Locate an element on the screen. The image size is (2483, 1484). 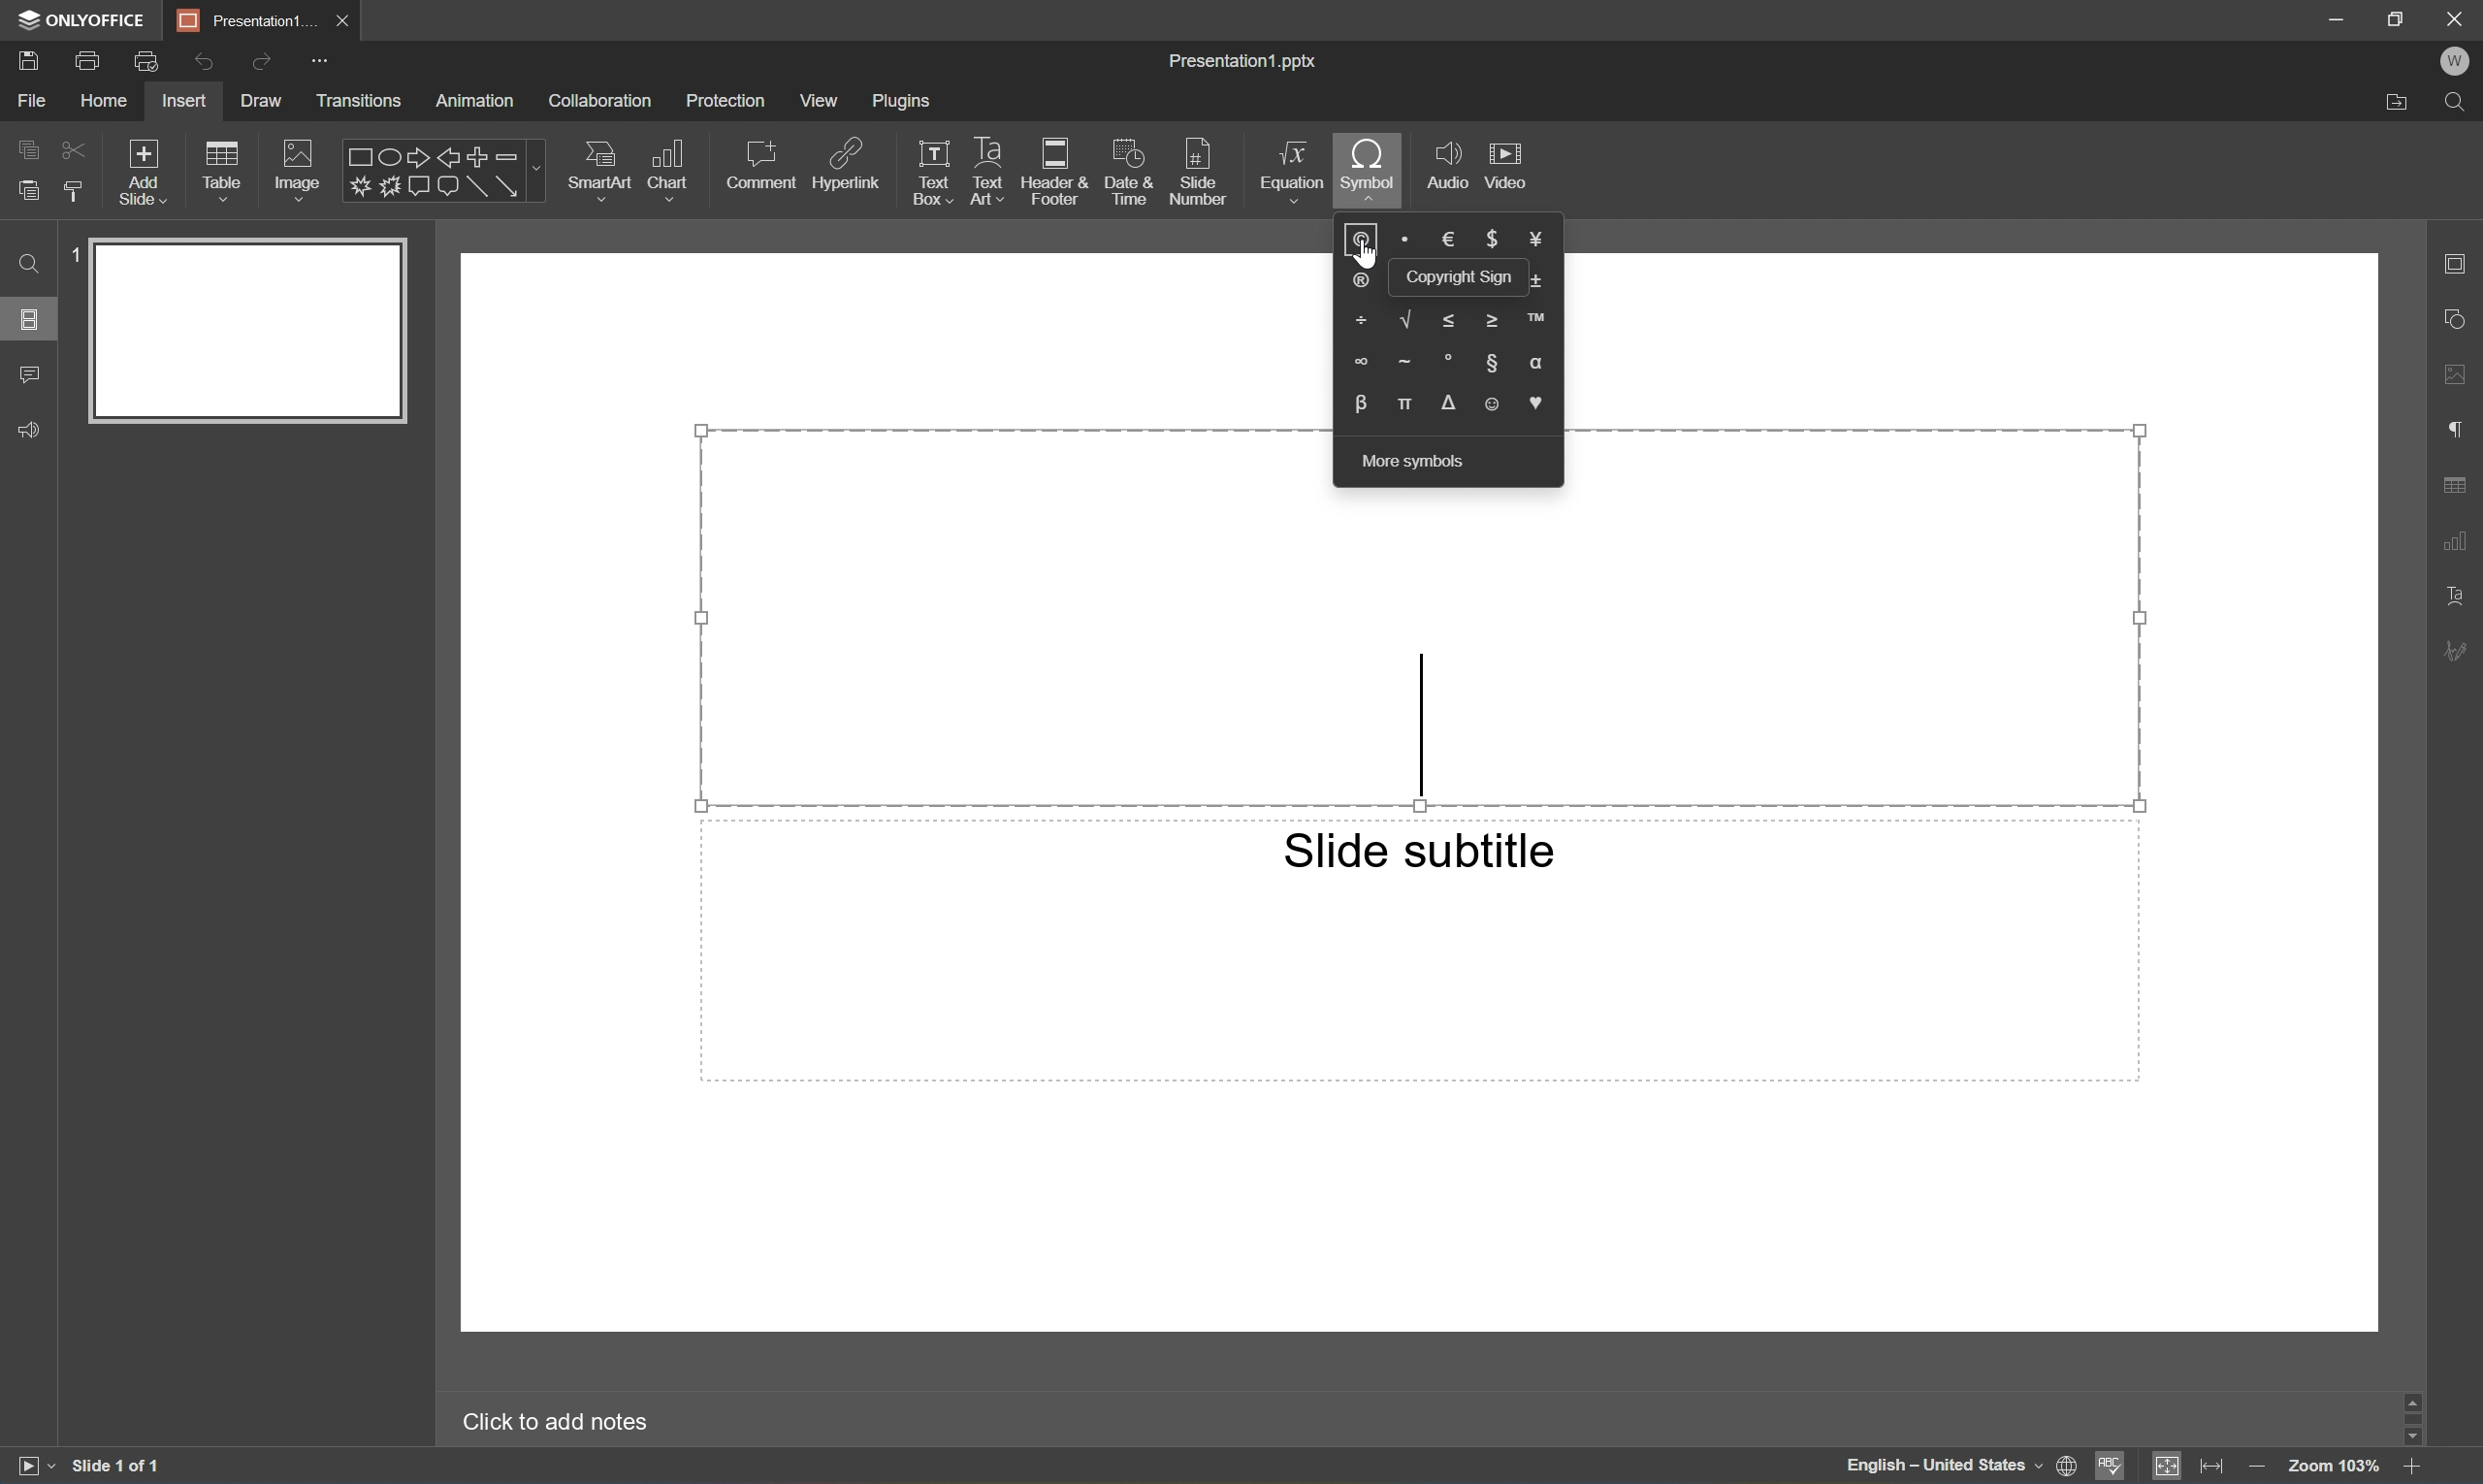
Text Art is located at coordinates (984, 169).